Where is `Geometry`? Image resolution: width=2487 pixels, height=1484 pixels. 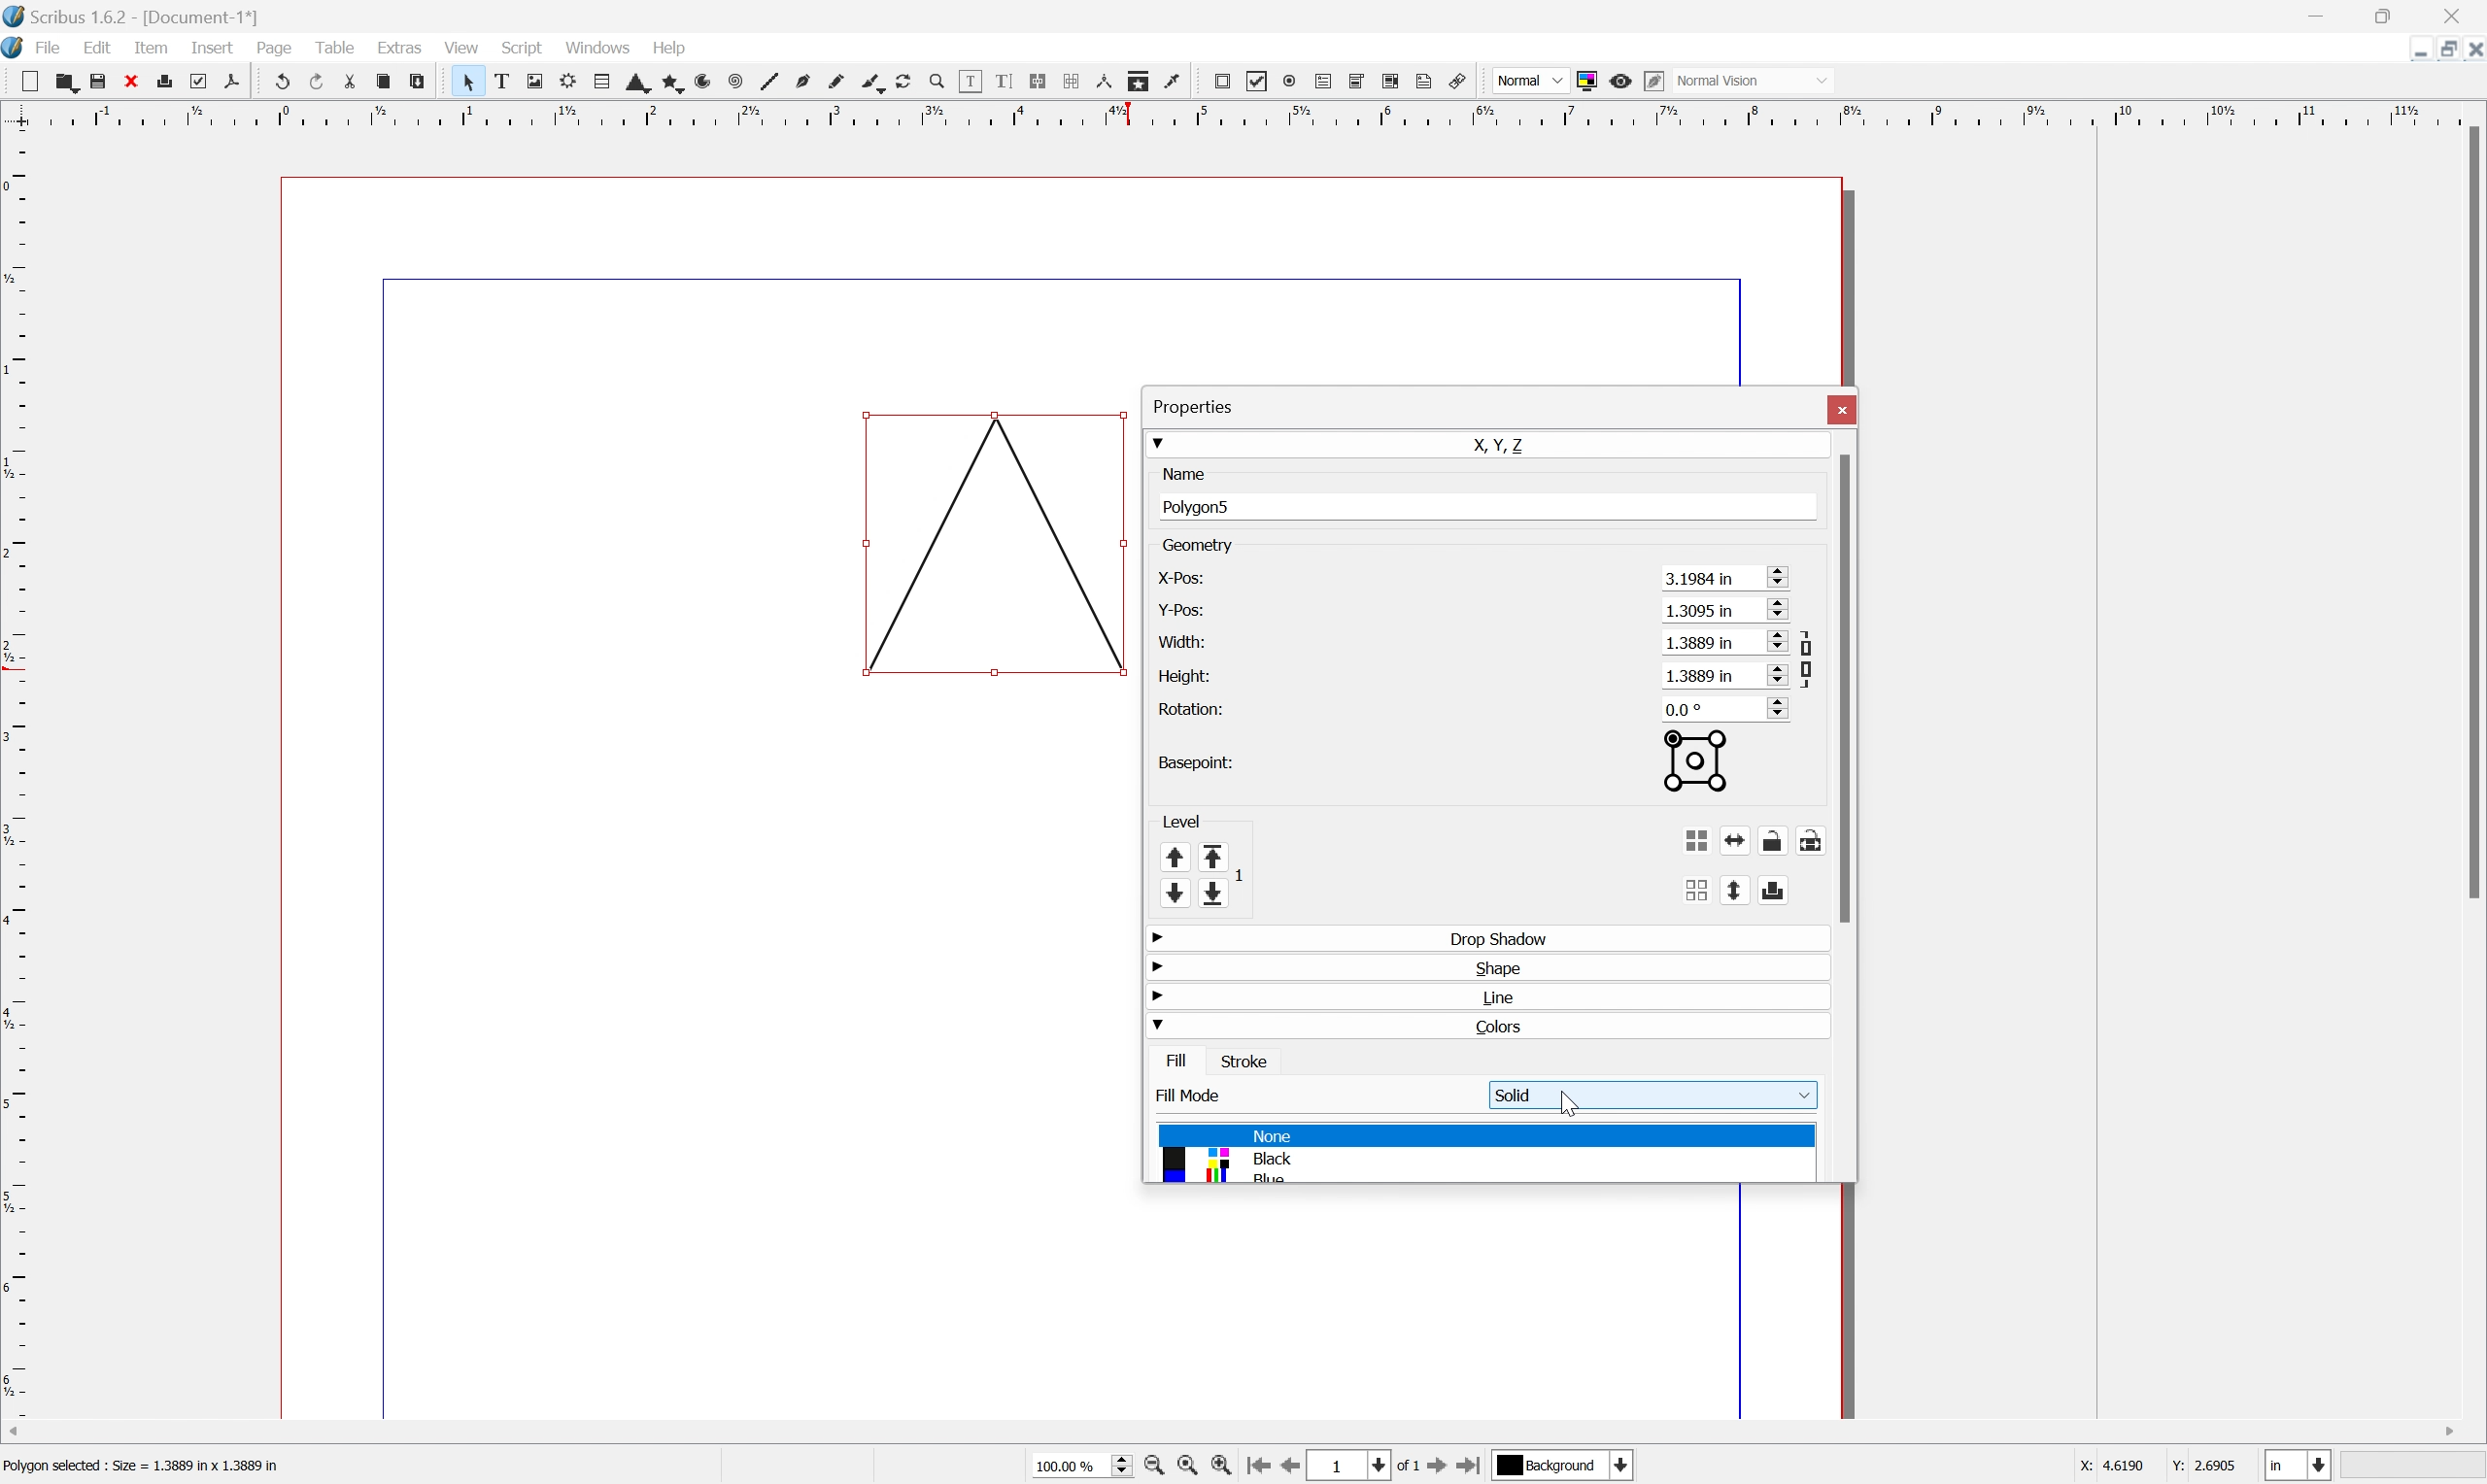
Geometry is located at coordinates (1200, 545).